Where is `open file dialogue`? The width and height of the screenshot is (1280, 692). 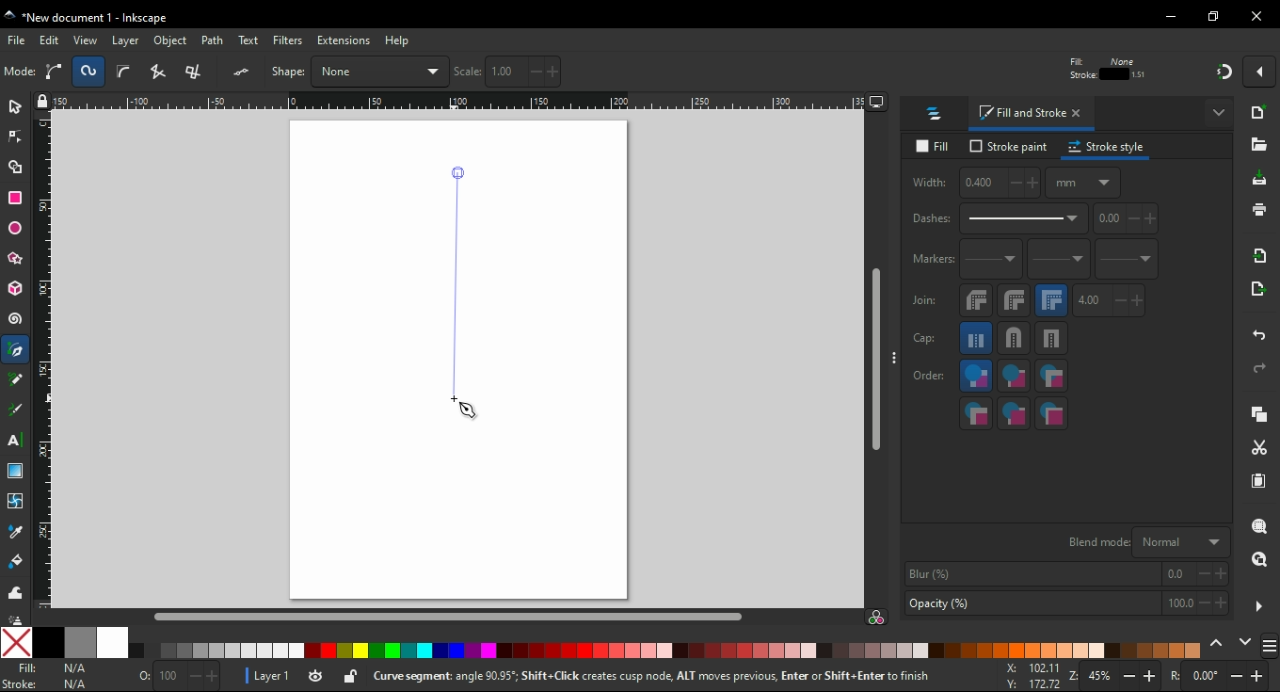 open file dialogue is located at coordinates (1259, 148).